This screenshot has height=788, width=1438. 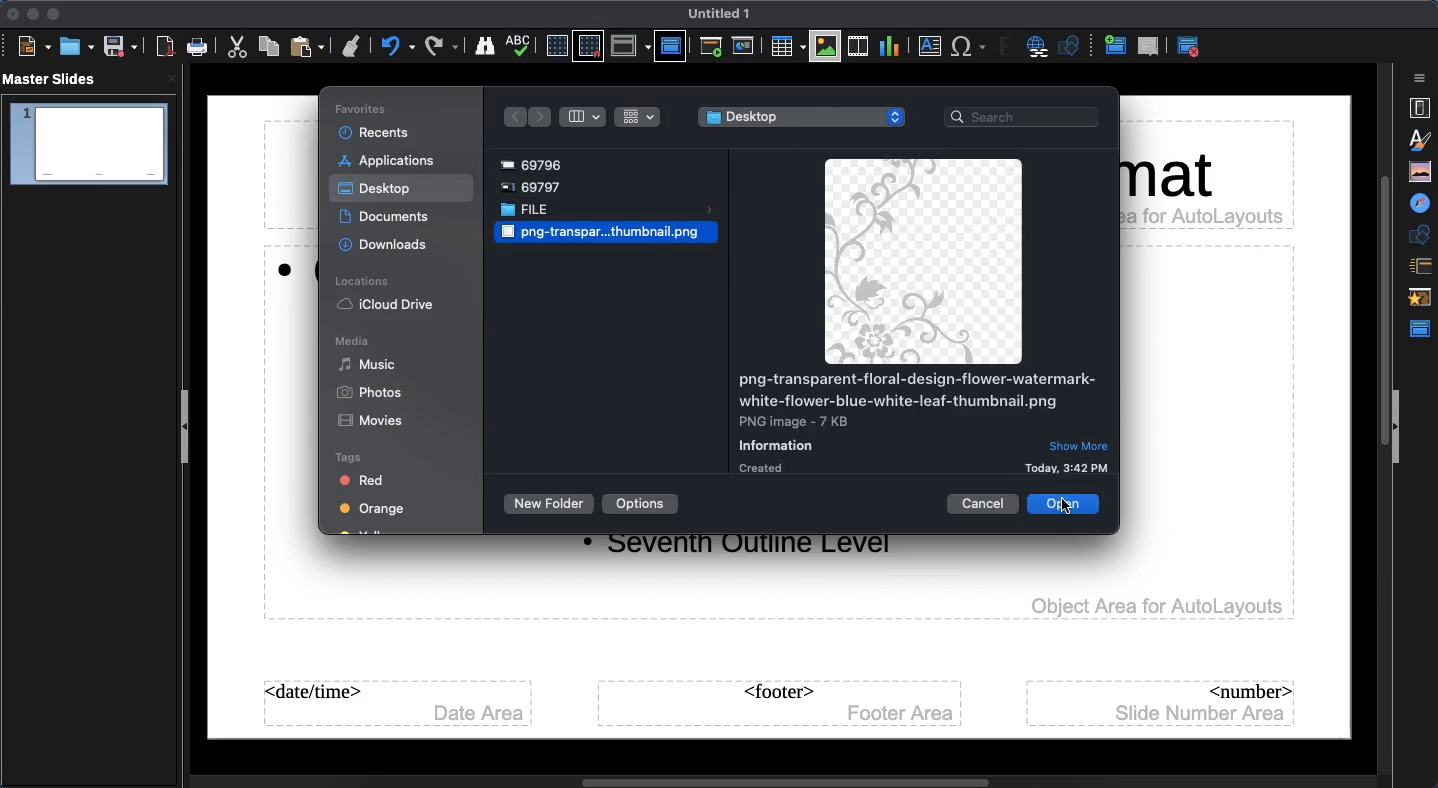 I want to click on Textbox, so click(x=927, y=47).